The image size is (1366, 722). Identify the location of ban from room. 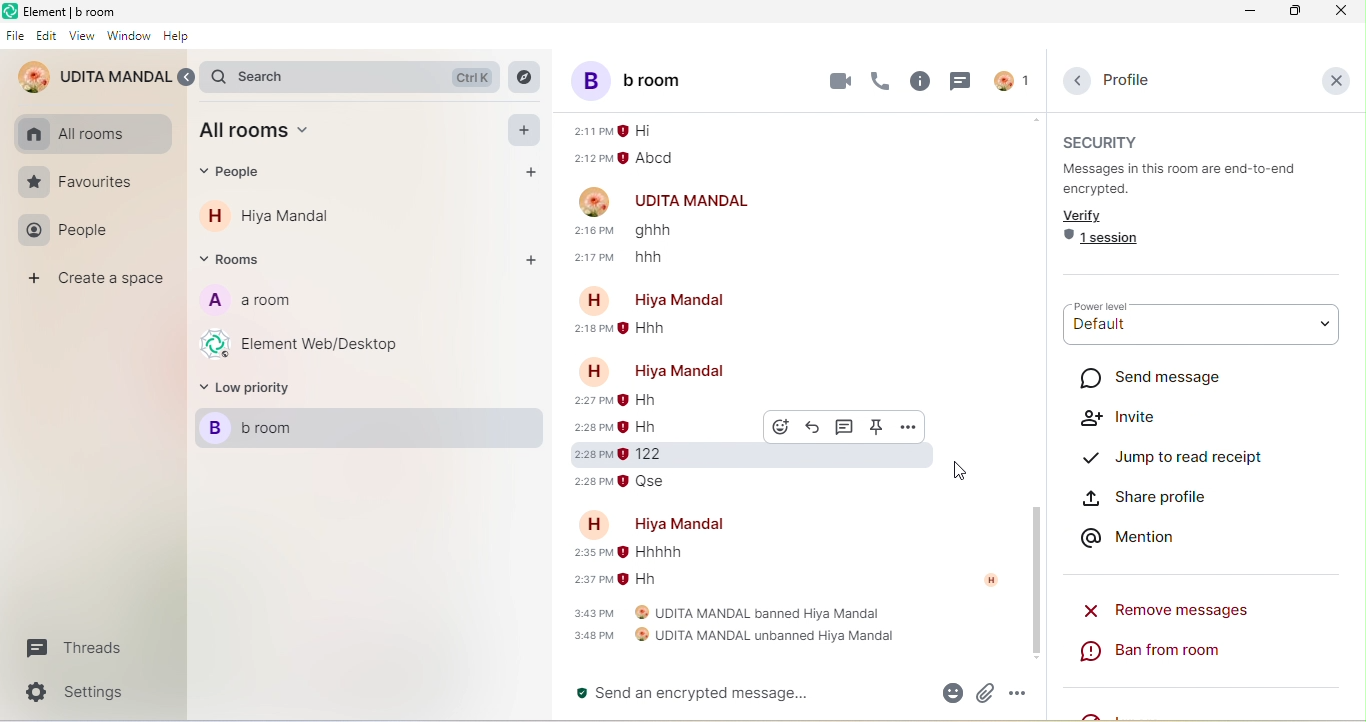
(1156, 650).